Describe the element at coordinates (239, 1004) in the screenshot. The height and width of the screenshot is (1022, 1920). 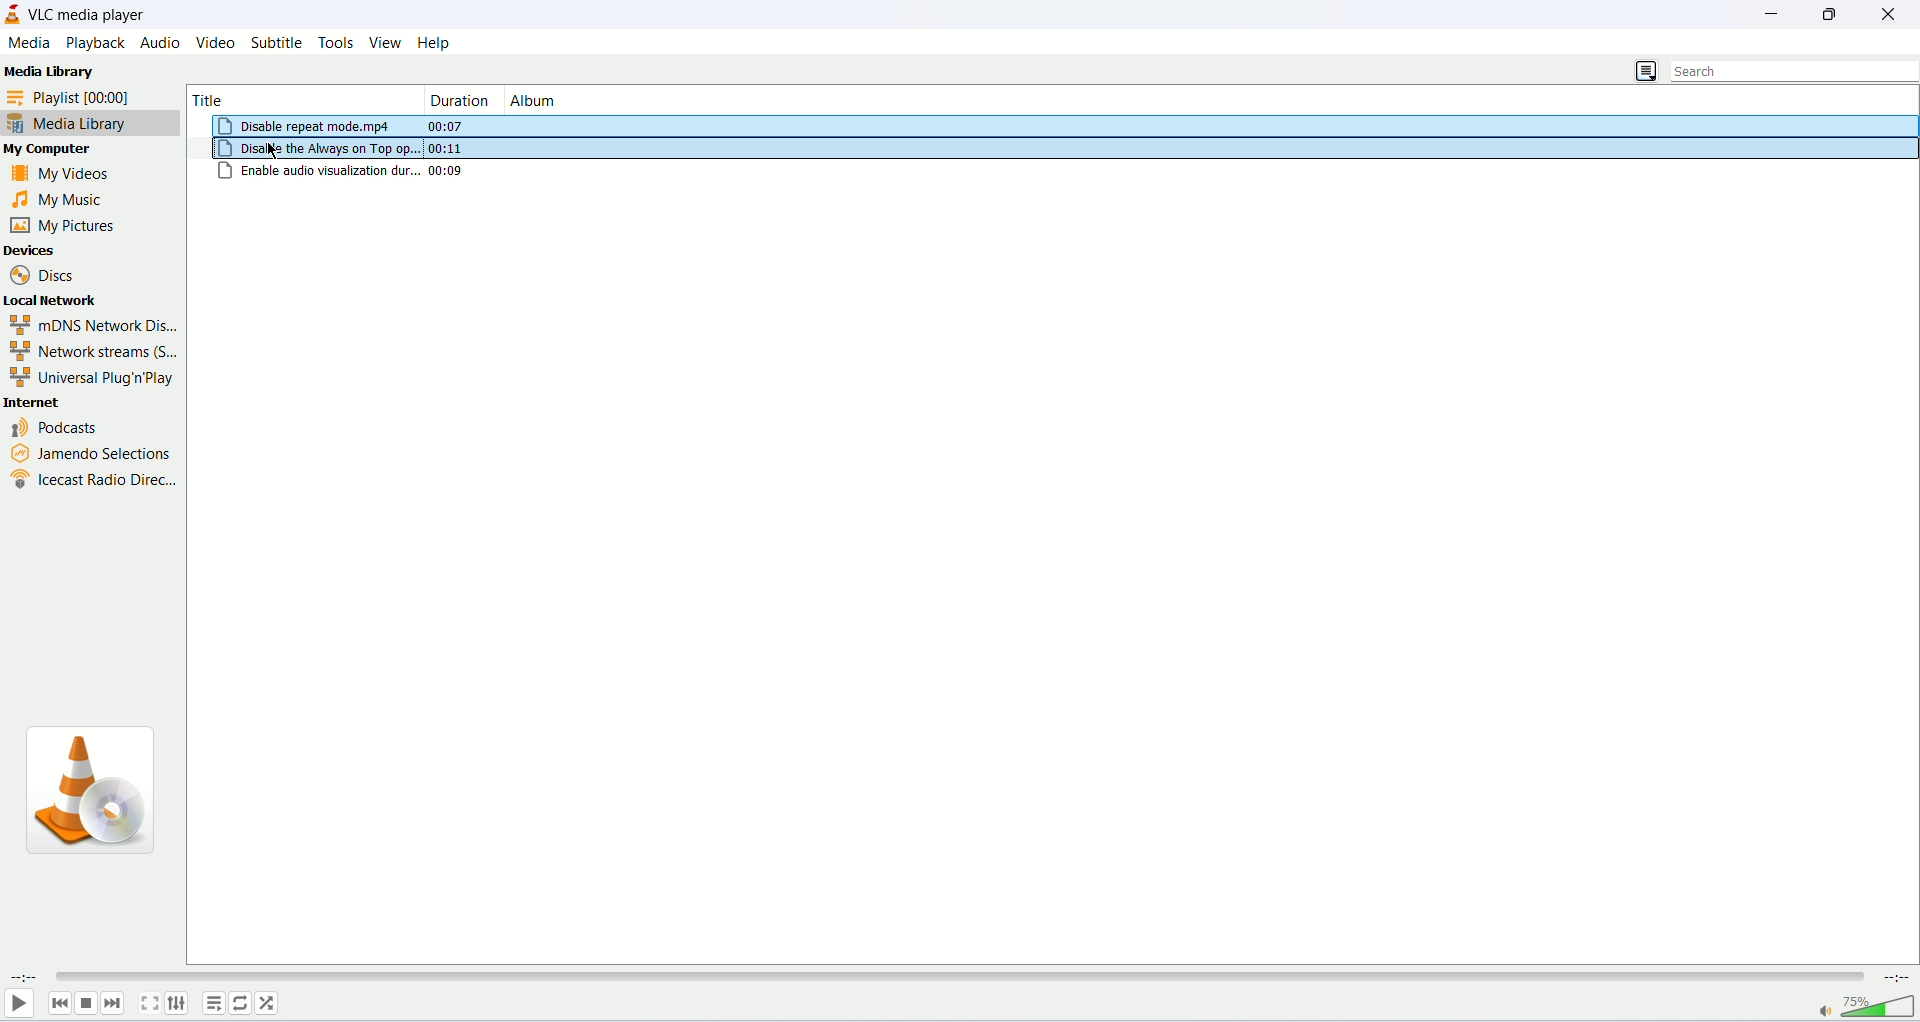
I see `toggle loop` at that location.